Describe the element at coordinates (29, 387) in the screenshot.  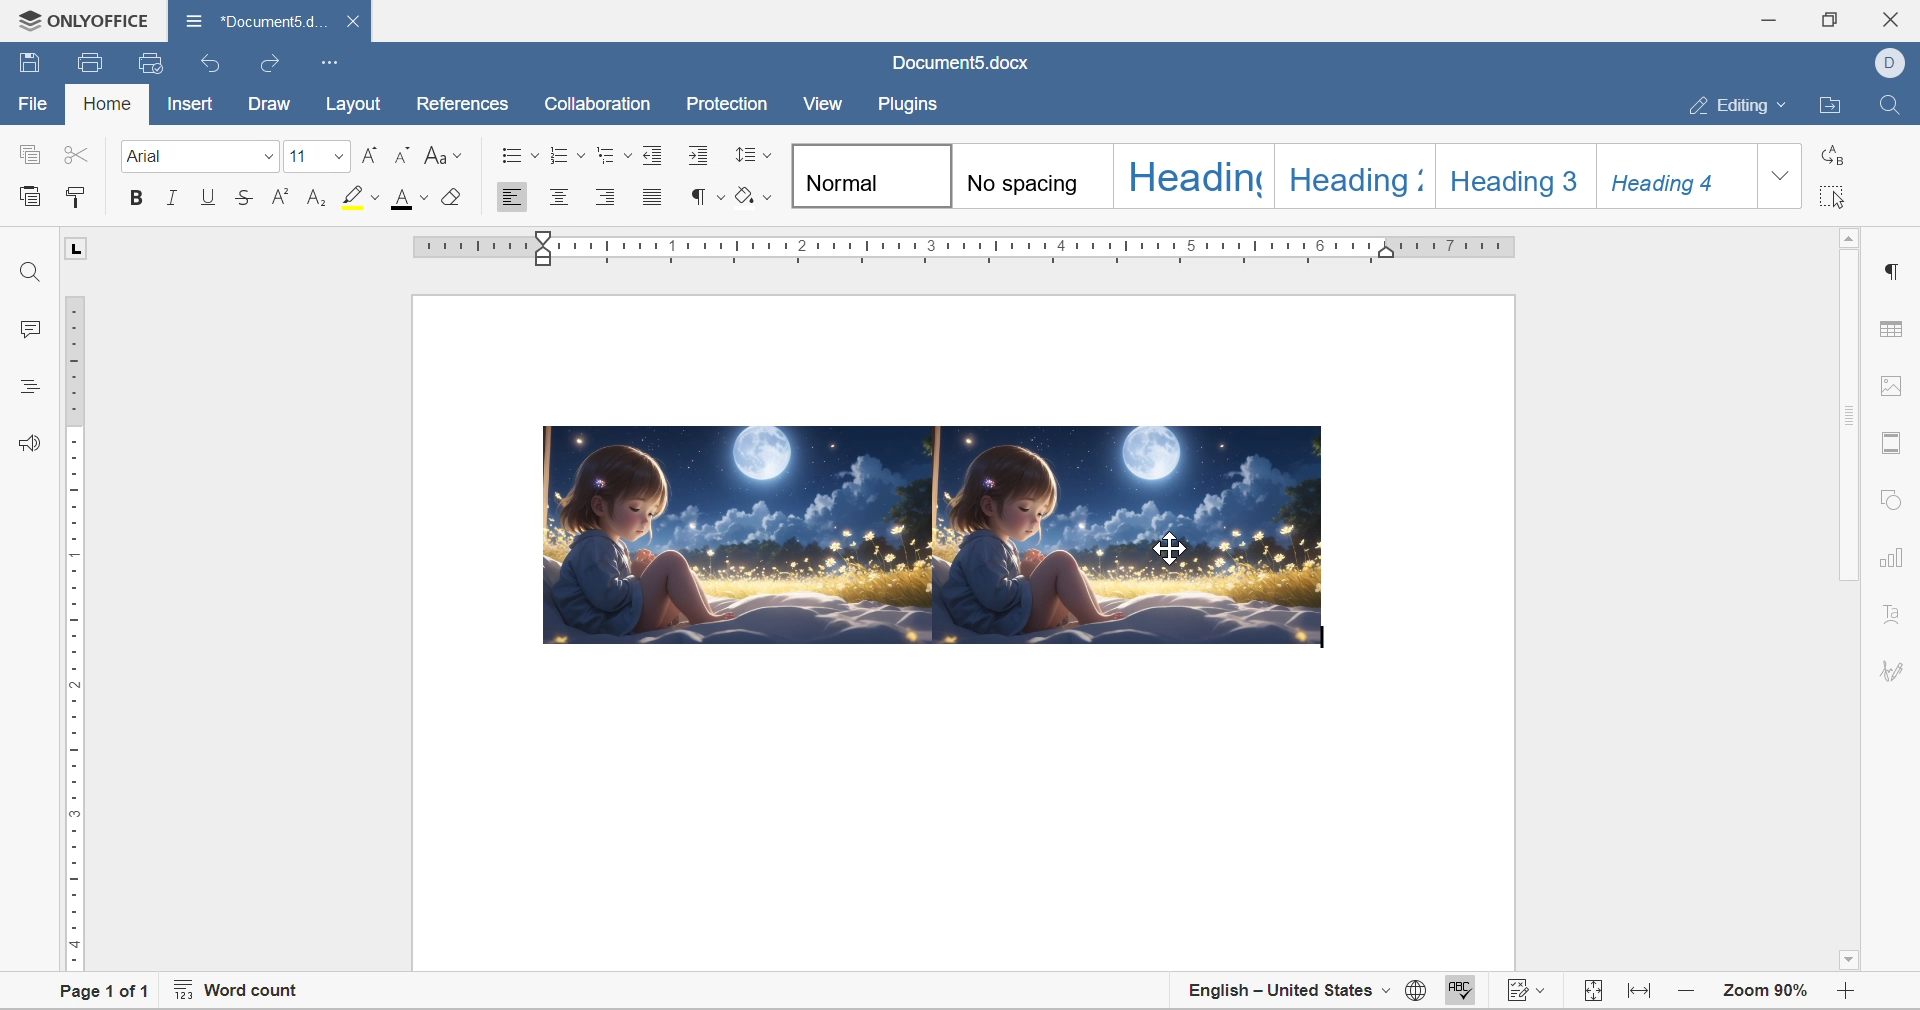
I see `headings` at that location.